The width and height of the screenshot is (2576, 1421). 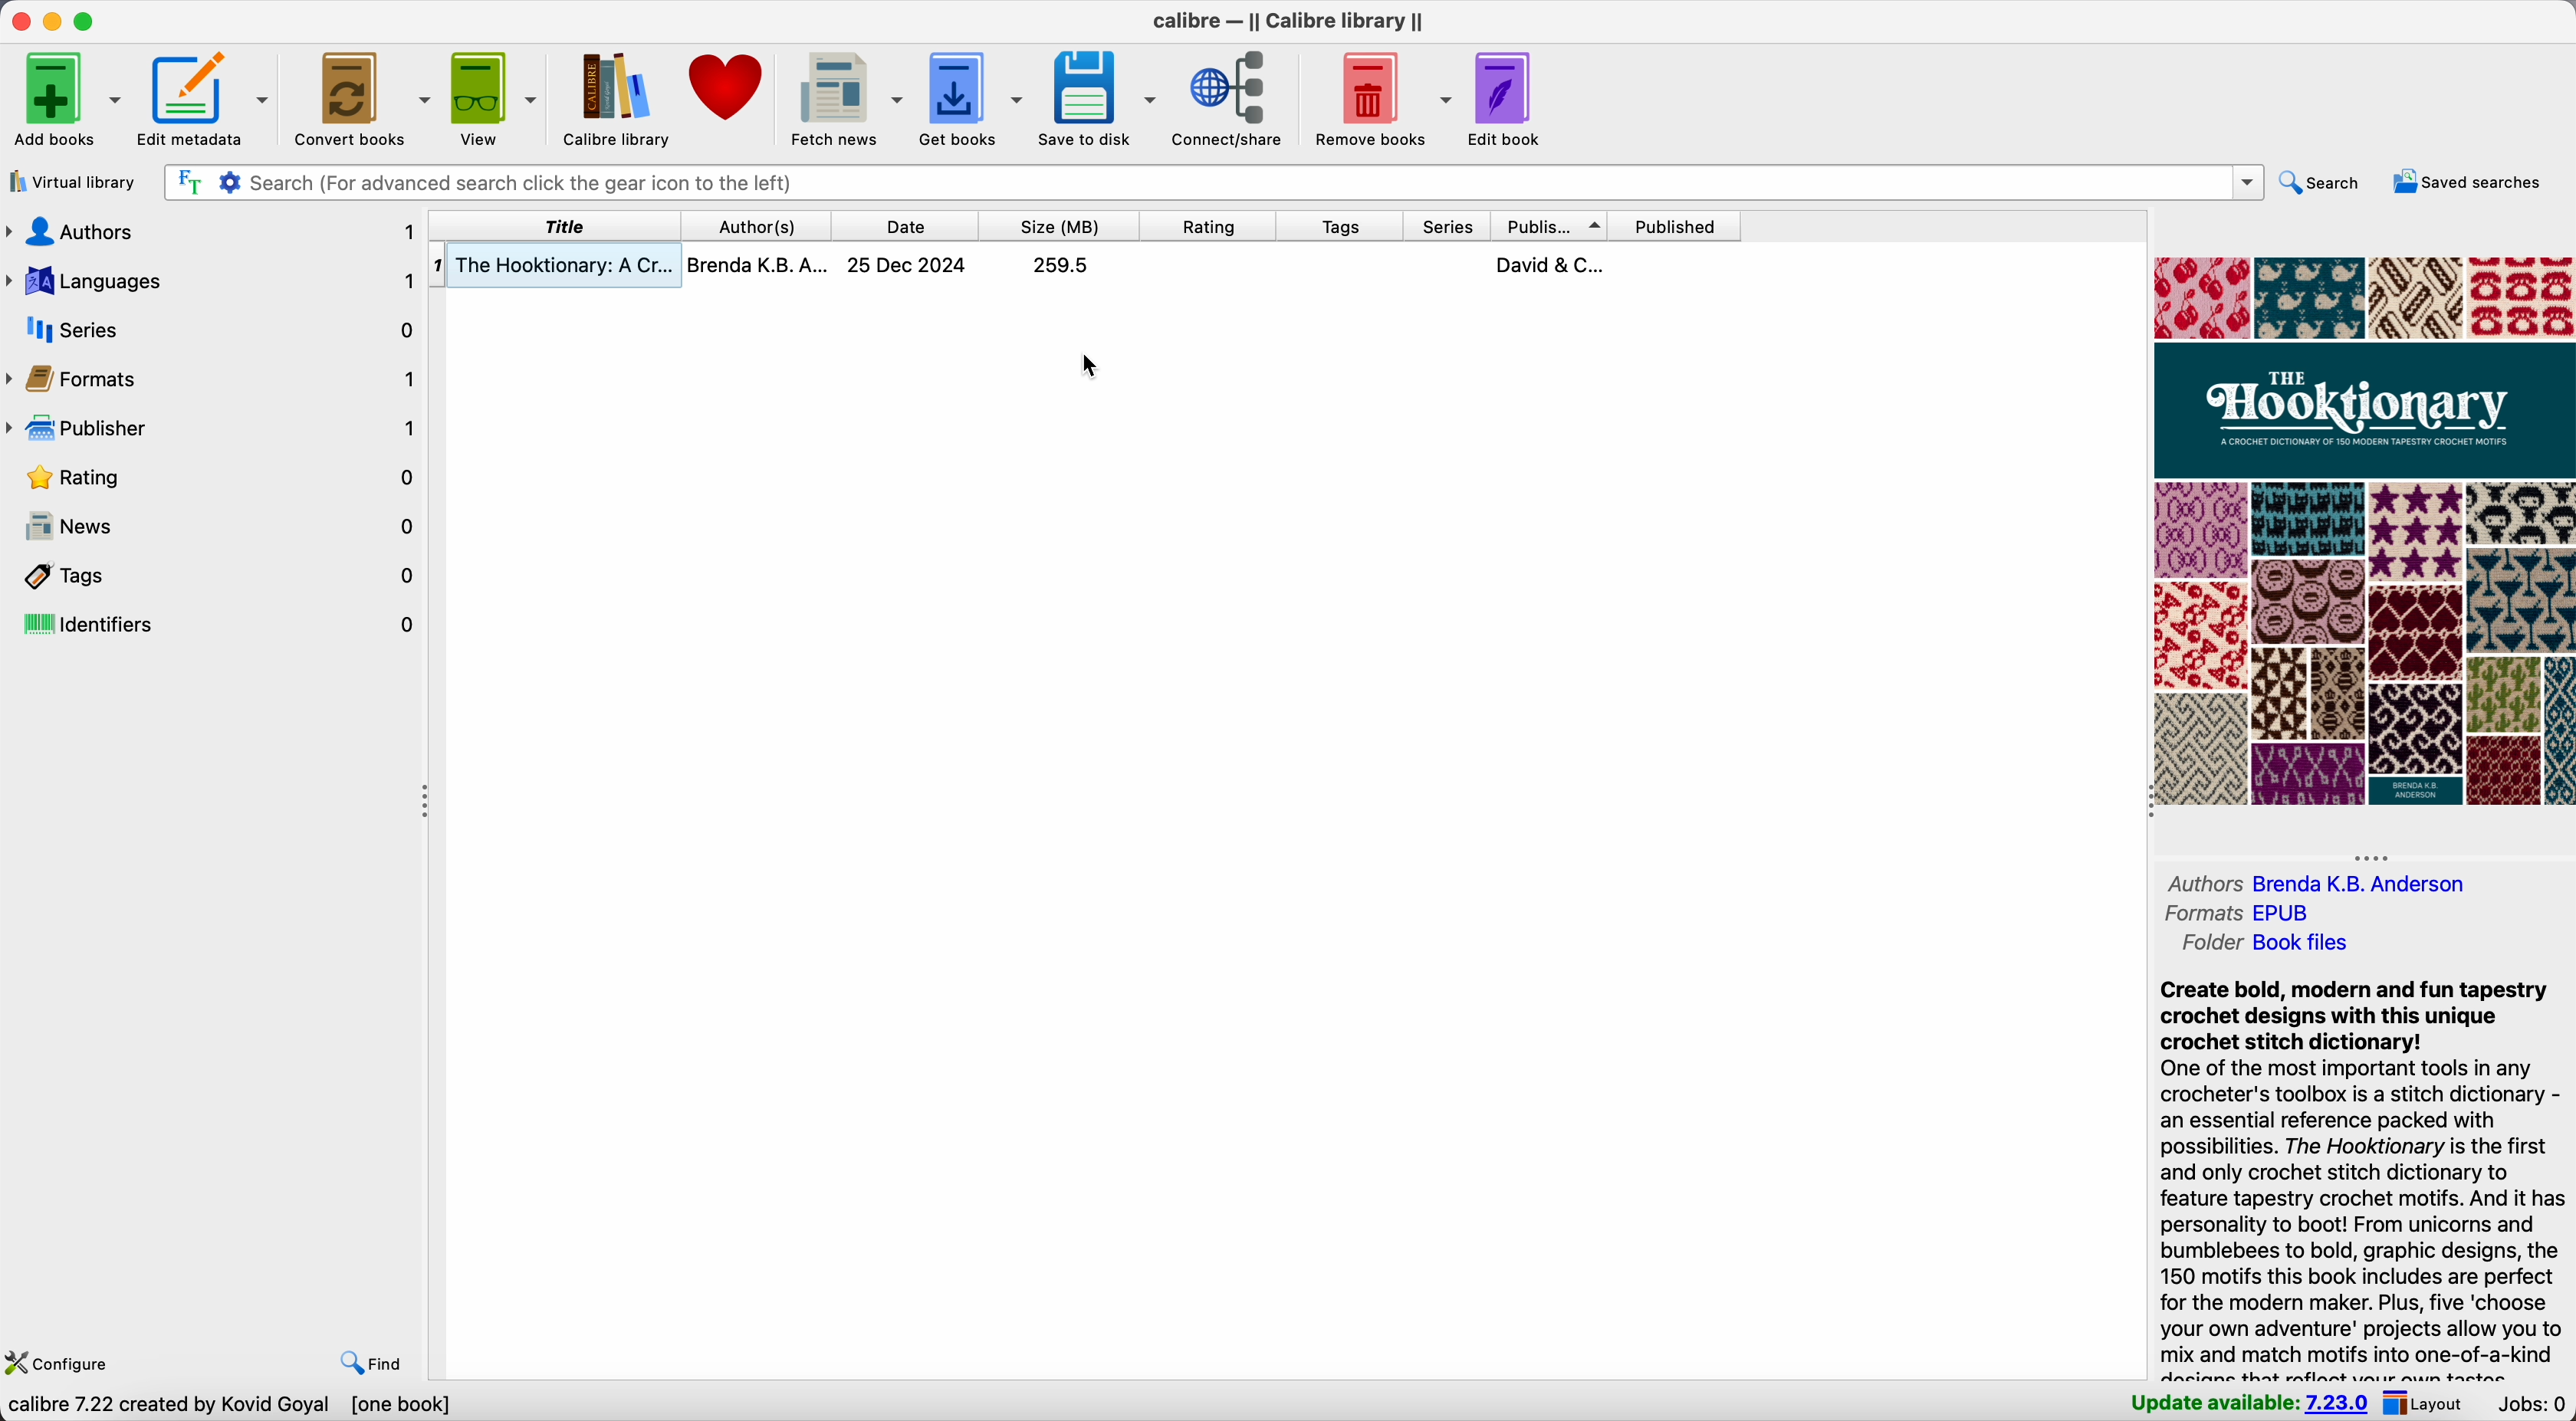 What do you see at coordinates (844, 97) in the screenshot?
I see `fetch news` at bounding box center [844, 97].